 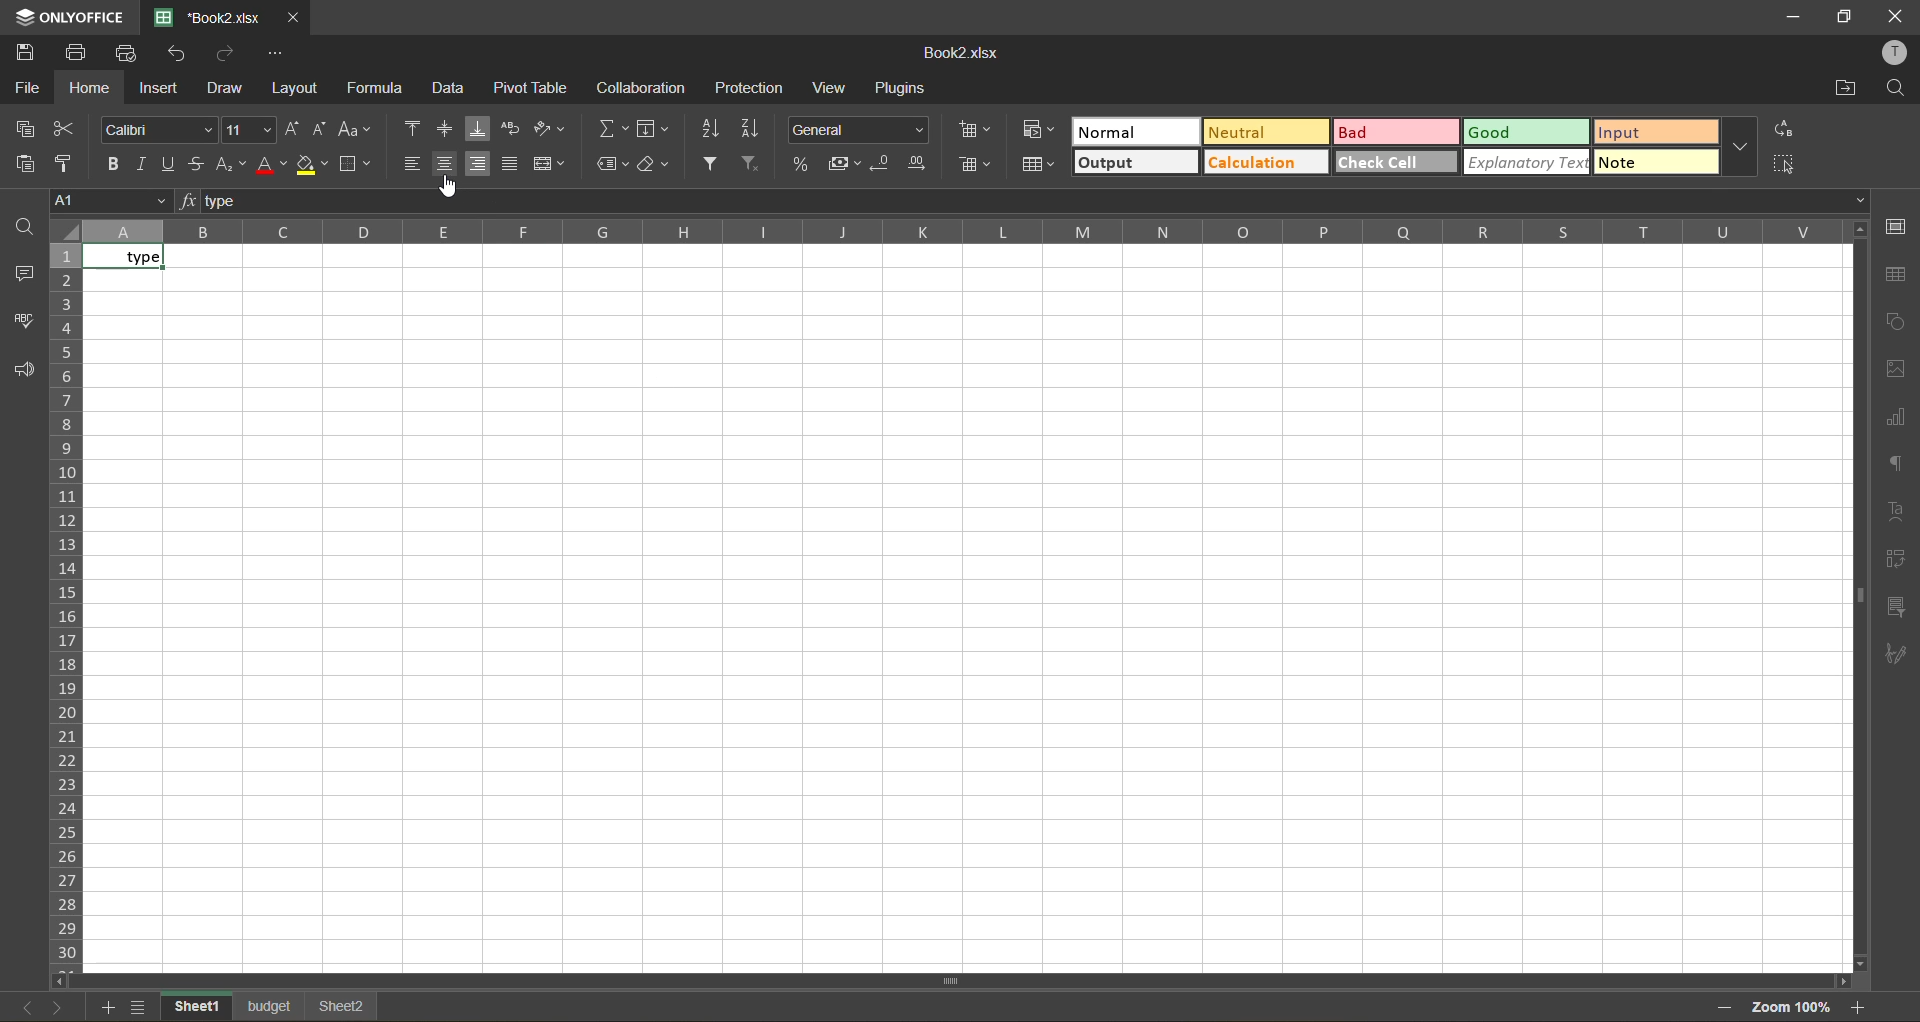 I want to click on sheet names, so click(x=274, y=1007).